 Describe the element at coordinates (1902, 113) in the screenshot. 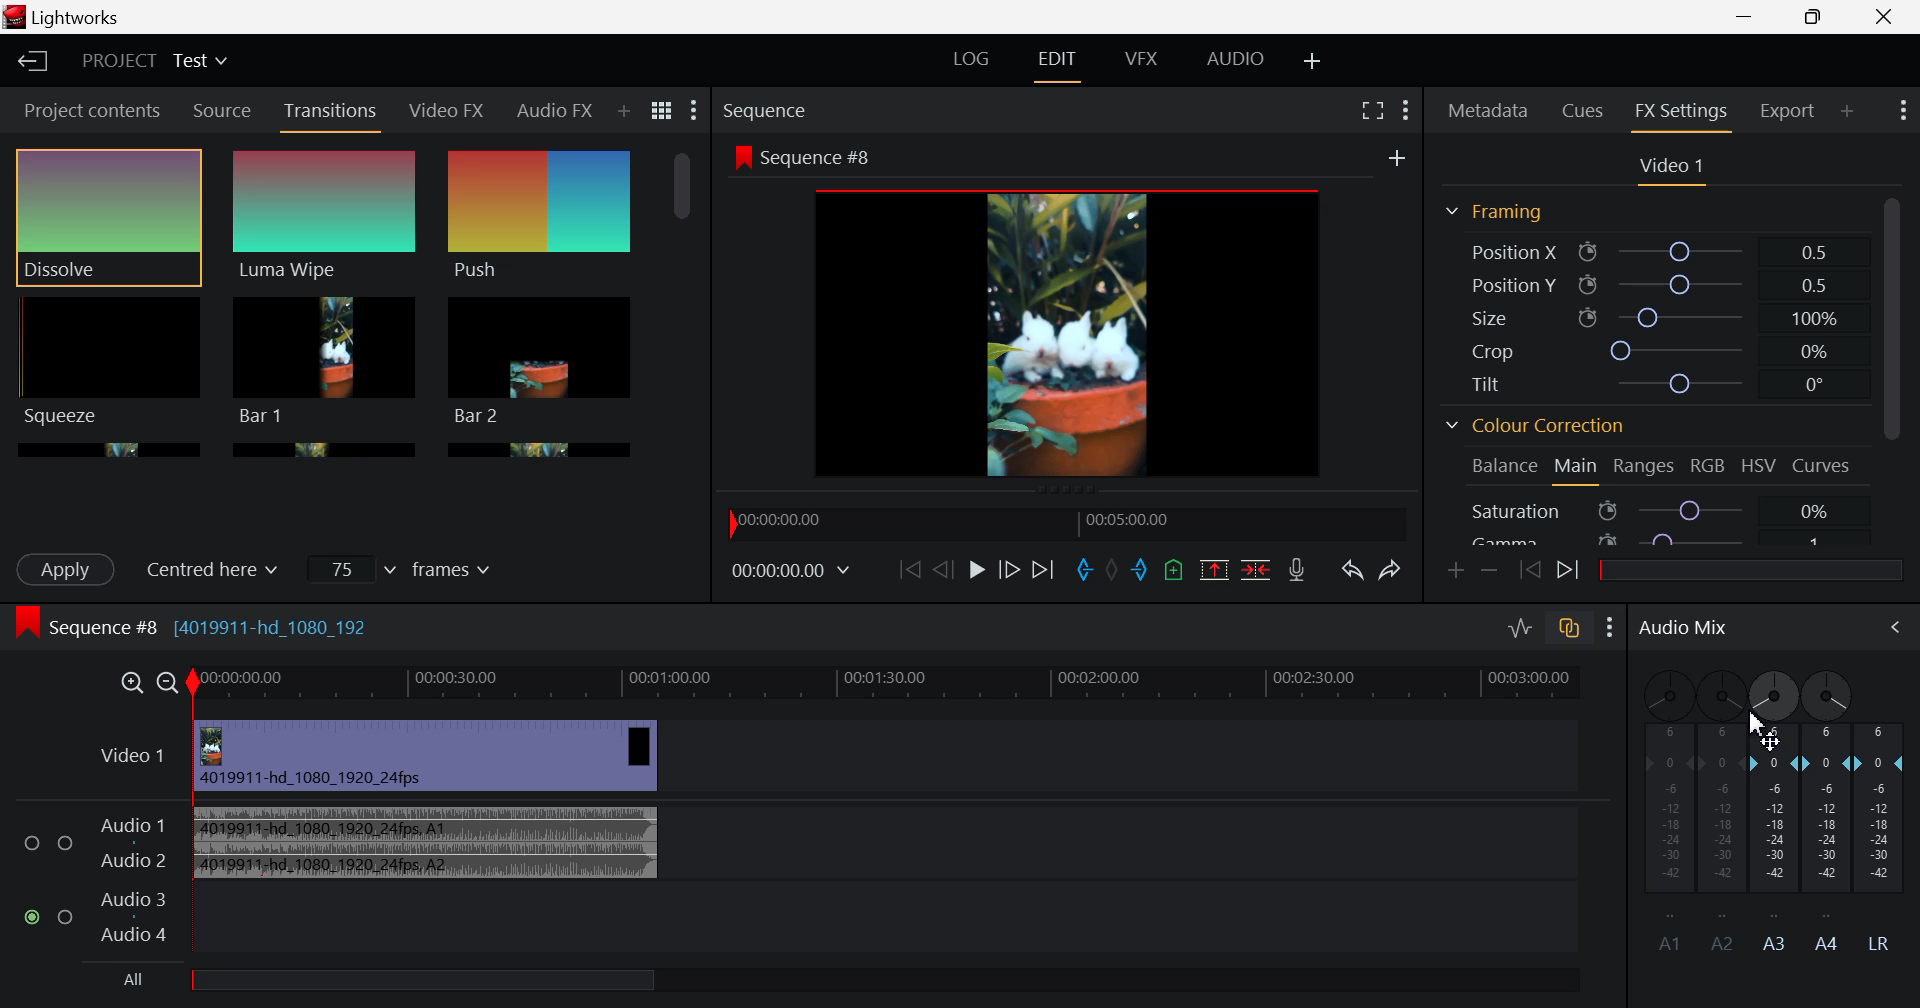

I see `Show Settings` at that location.